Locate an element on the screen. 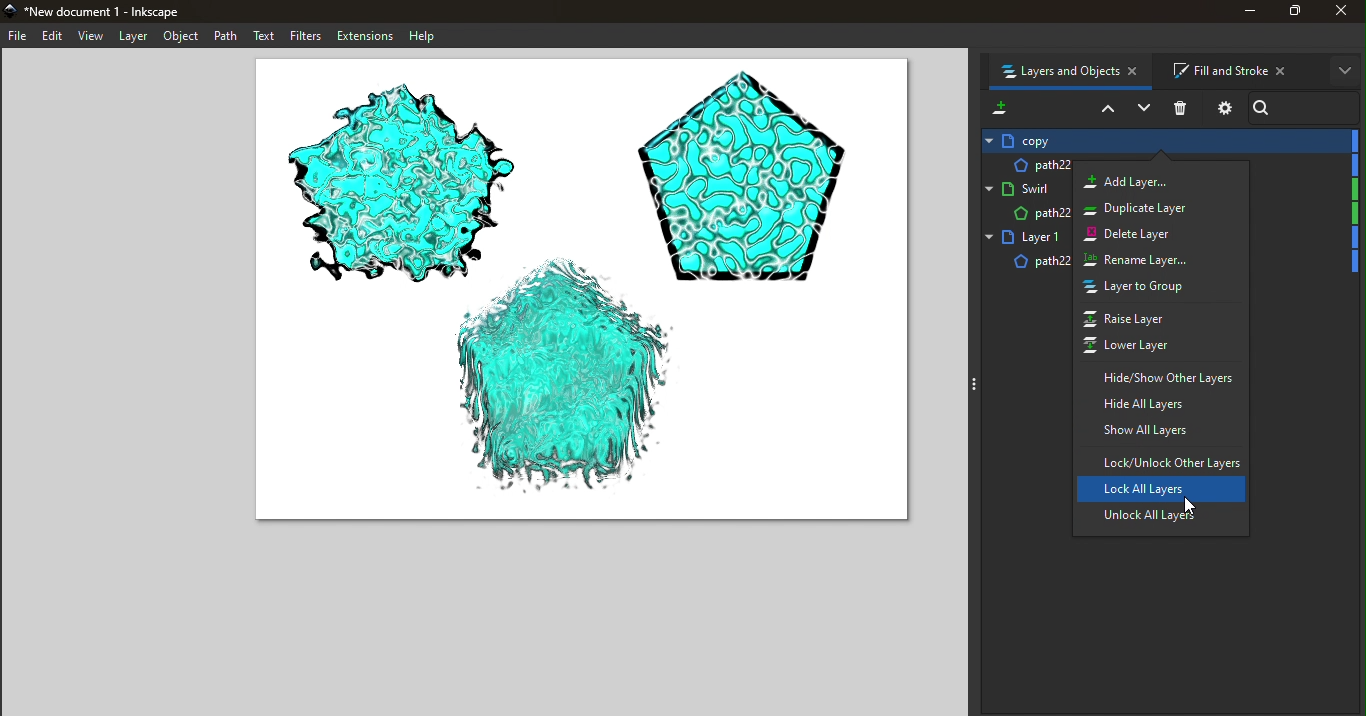 The image size is (1366, 716). Lower selection one step is located at coordinates (1143, 109).